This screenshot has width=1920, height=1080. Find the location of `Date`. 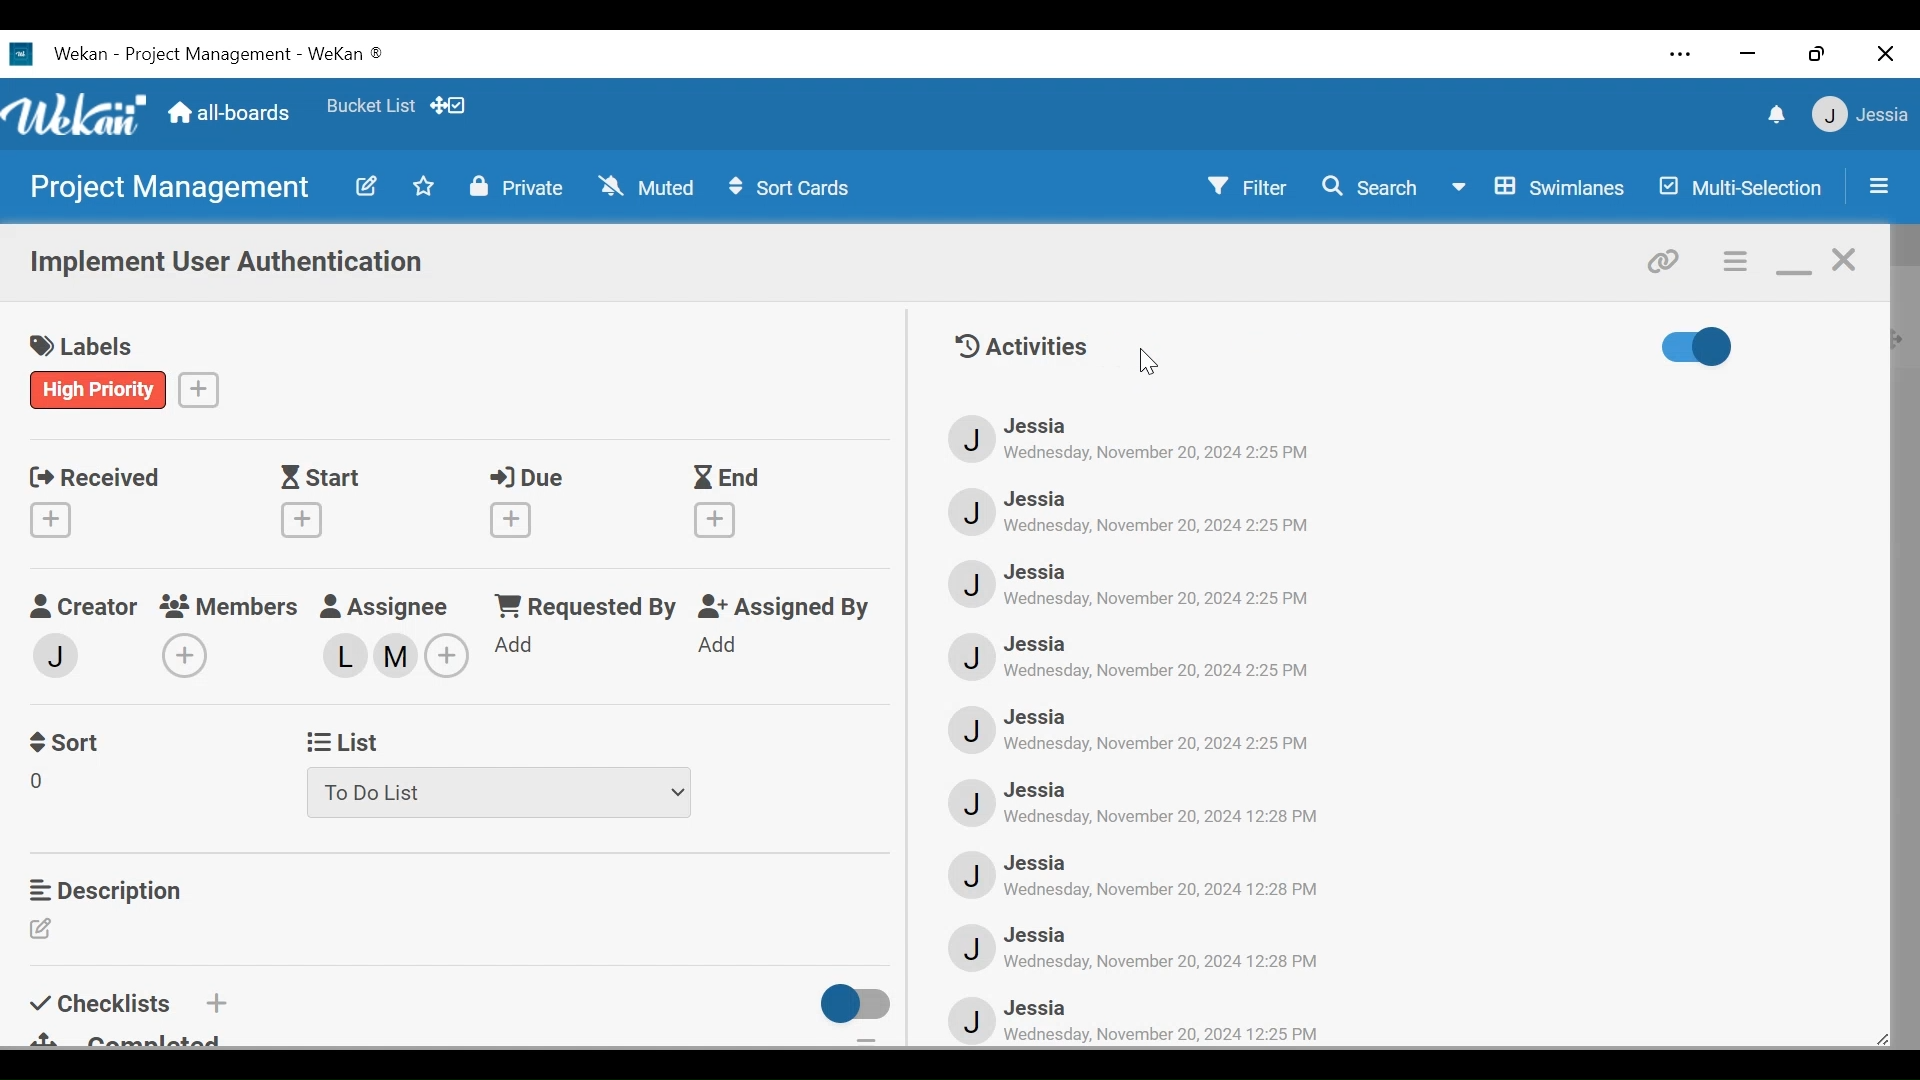

Date is located at coordinates (1166, 600).